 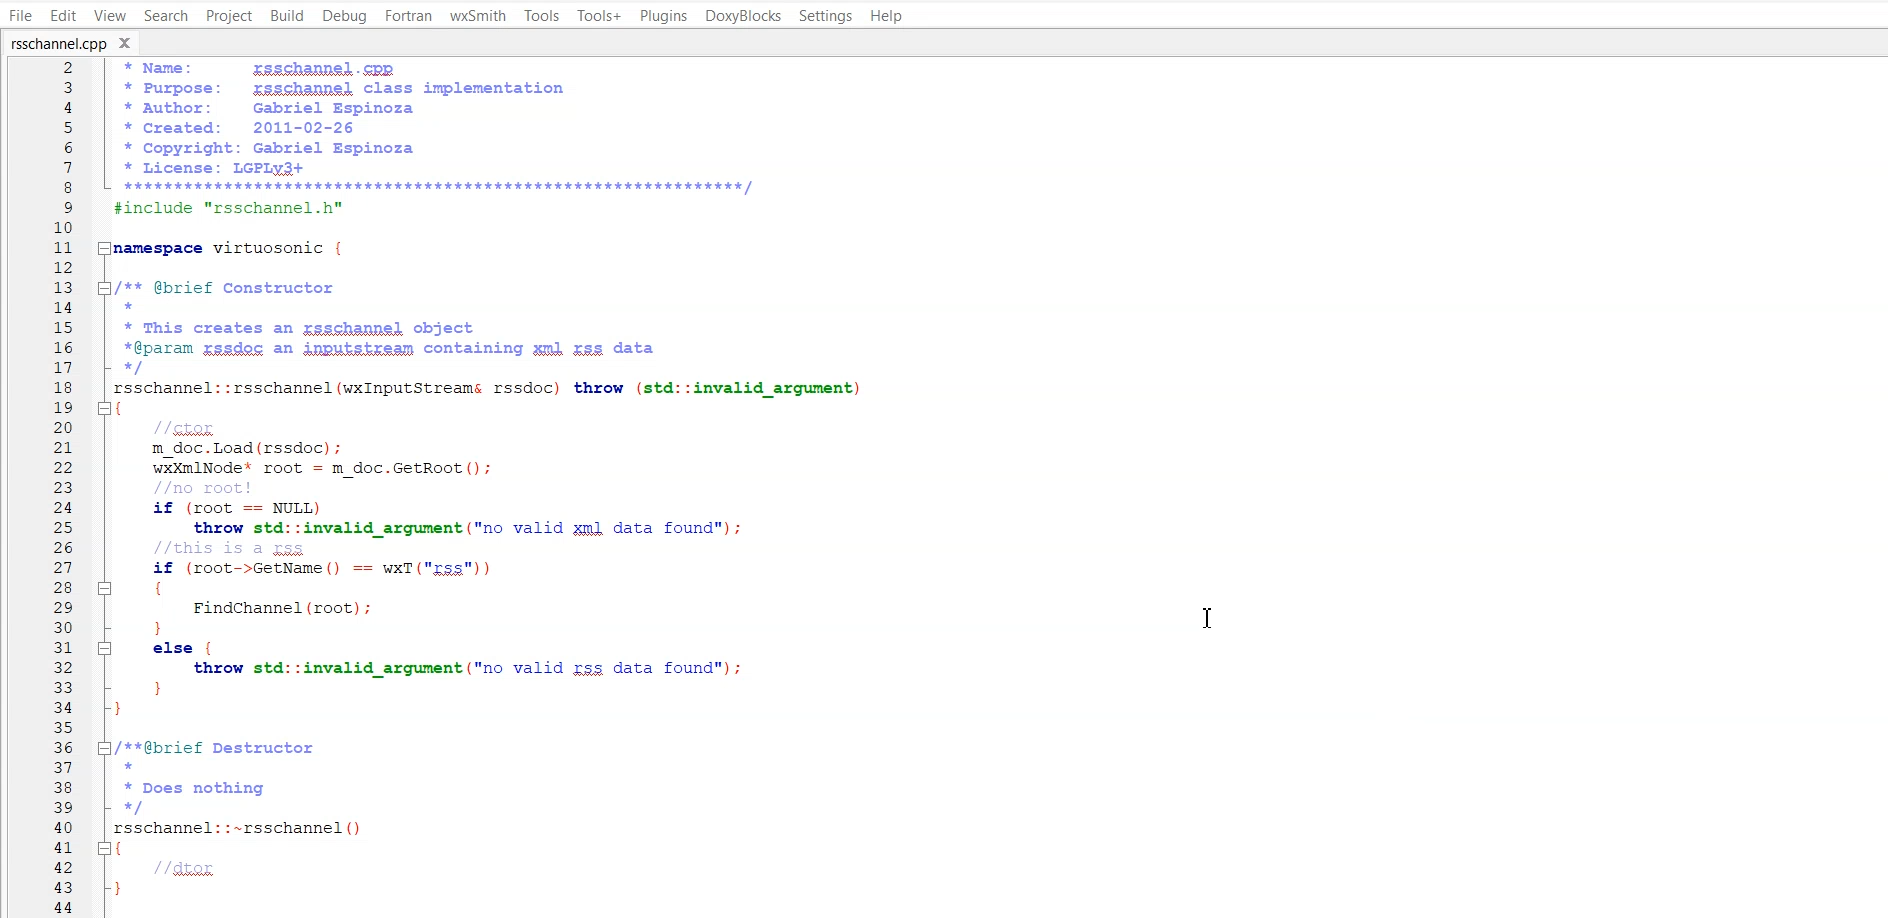 I want to click on Build, so click(x=288, y=16).